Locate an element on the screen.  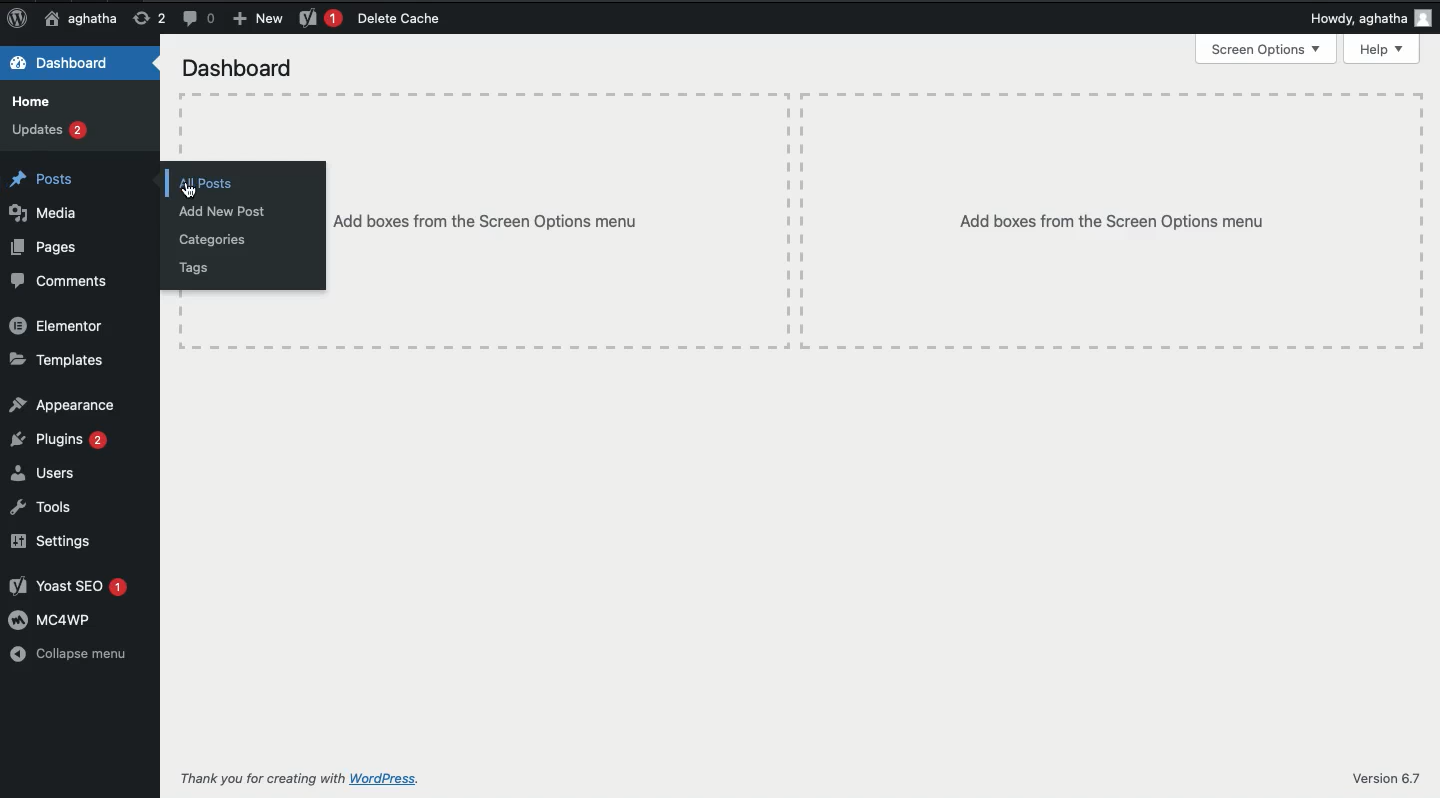
Media is located at coordinates (43, 211).